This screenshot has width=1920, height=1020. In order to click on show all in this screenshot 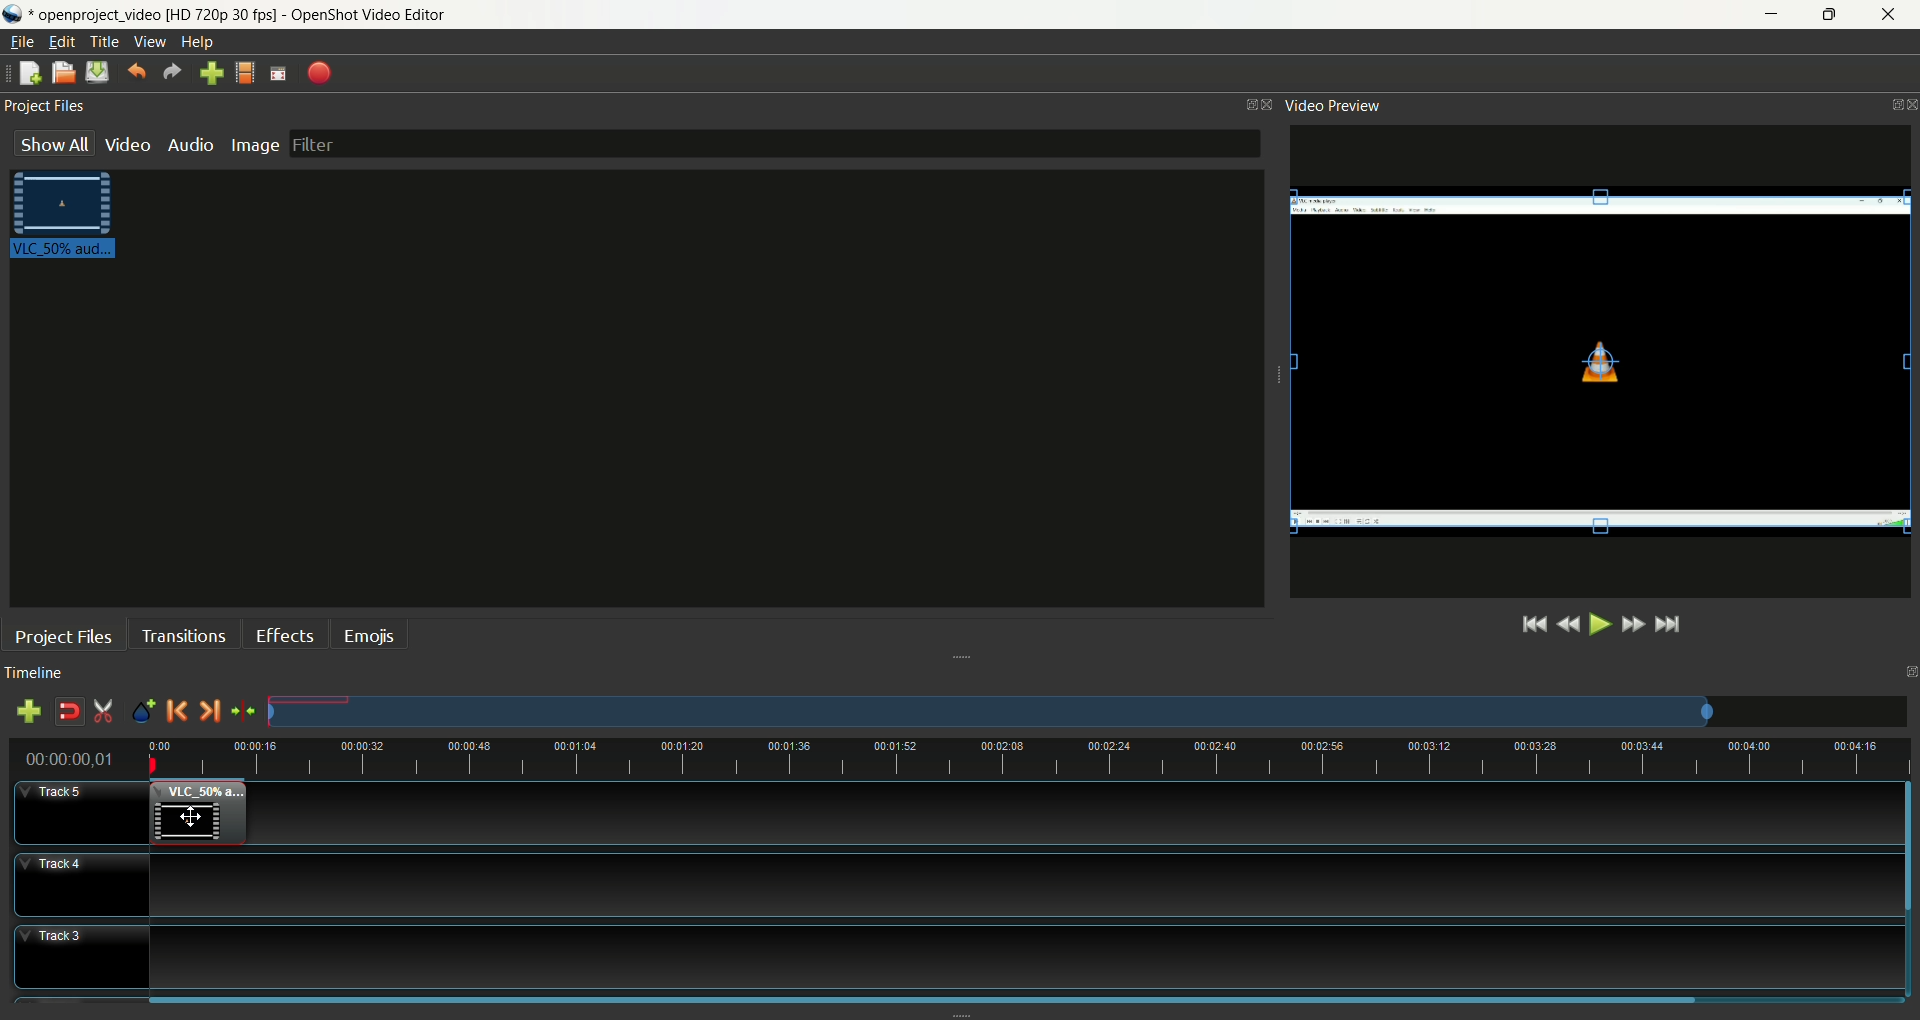, I will do `click(56, 149)`.